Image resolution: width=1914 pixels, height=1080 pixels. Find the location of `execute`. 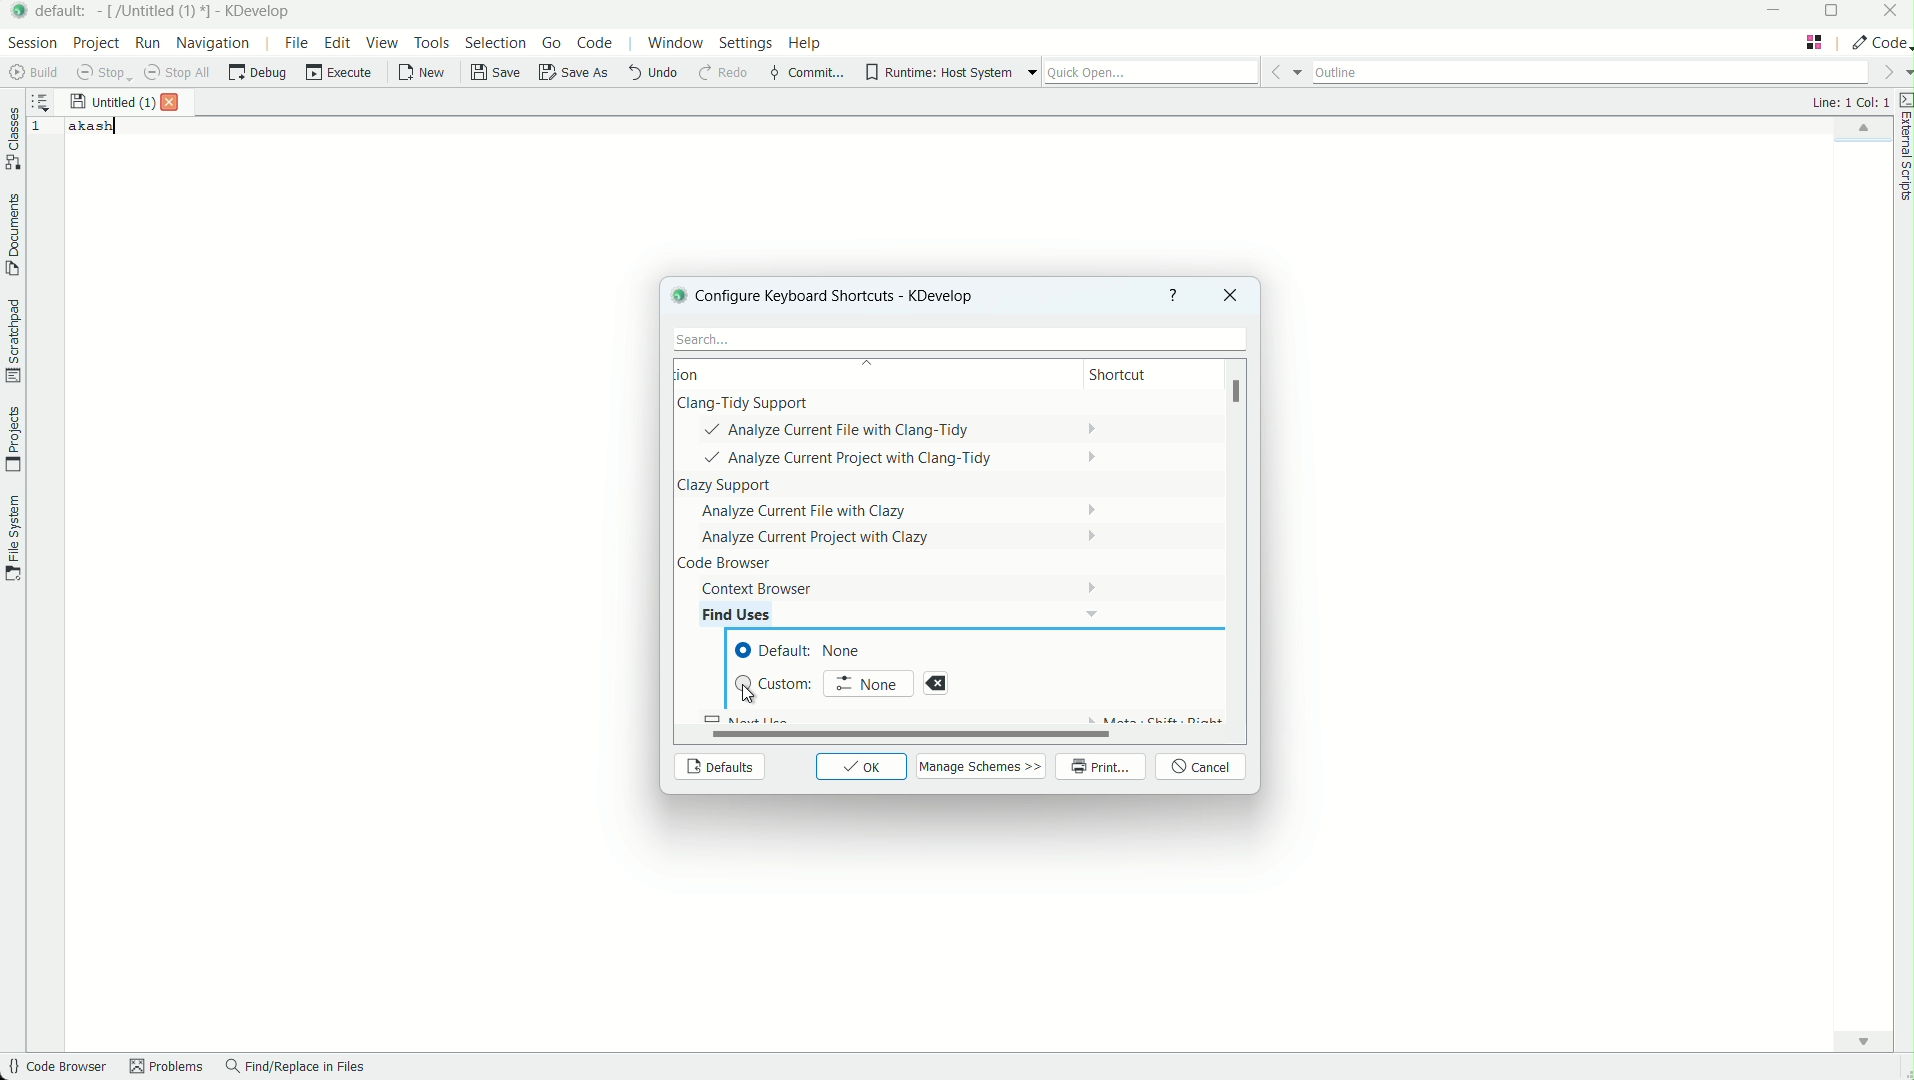

execute is located at coordinates (340, 73).